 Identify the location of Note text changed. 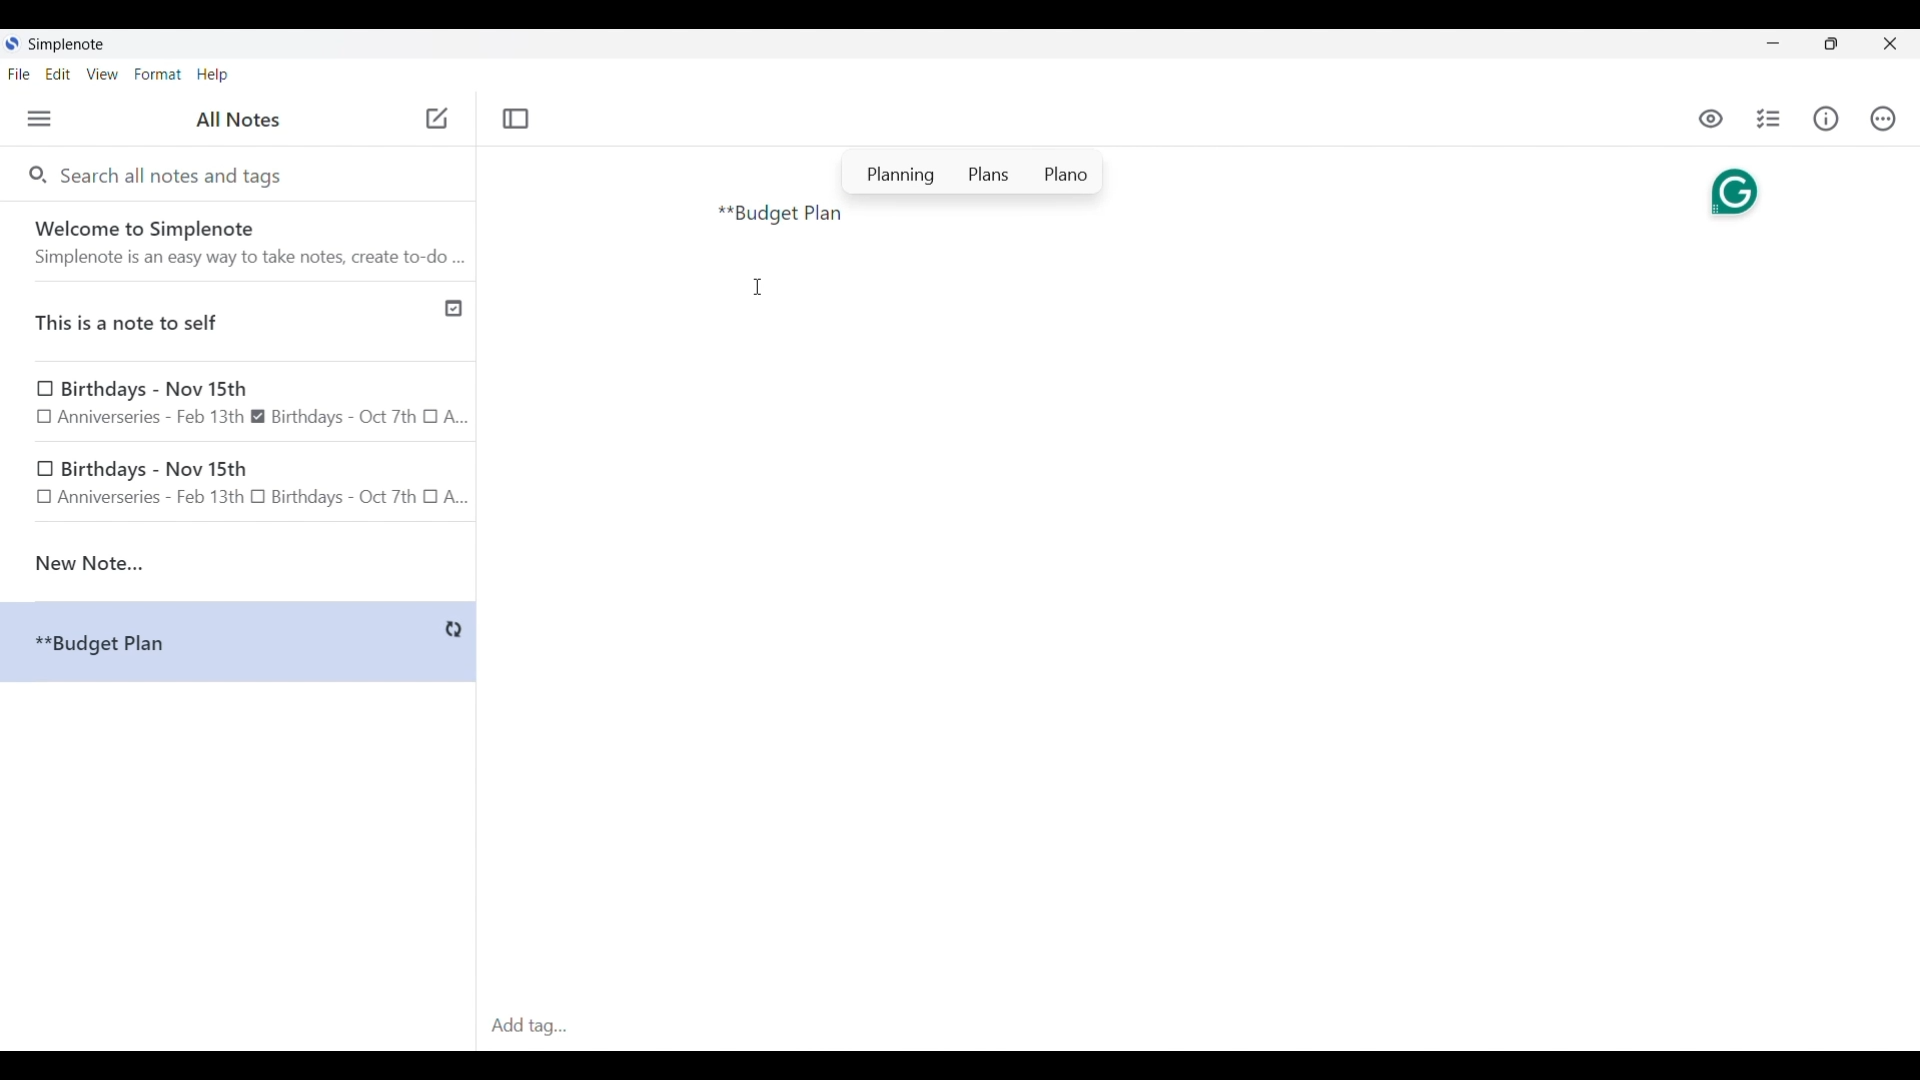
(238, 642).